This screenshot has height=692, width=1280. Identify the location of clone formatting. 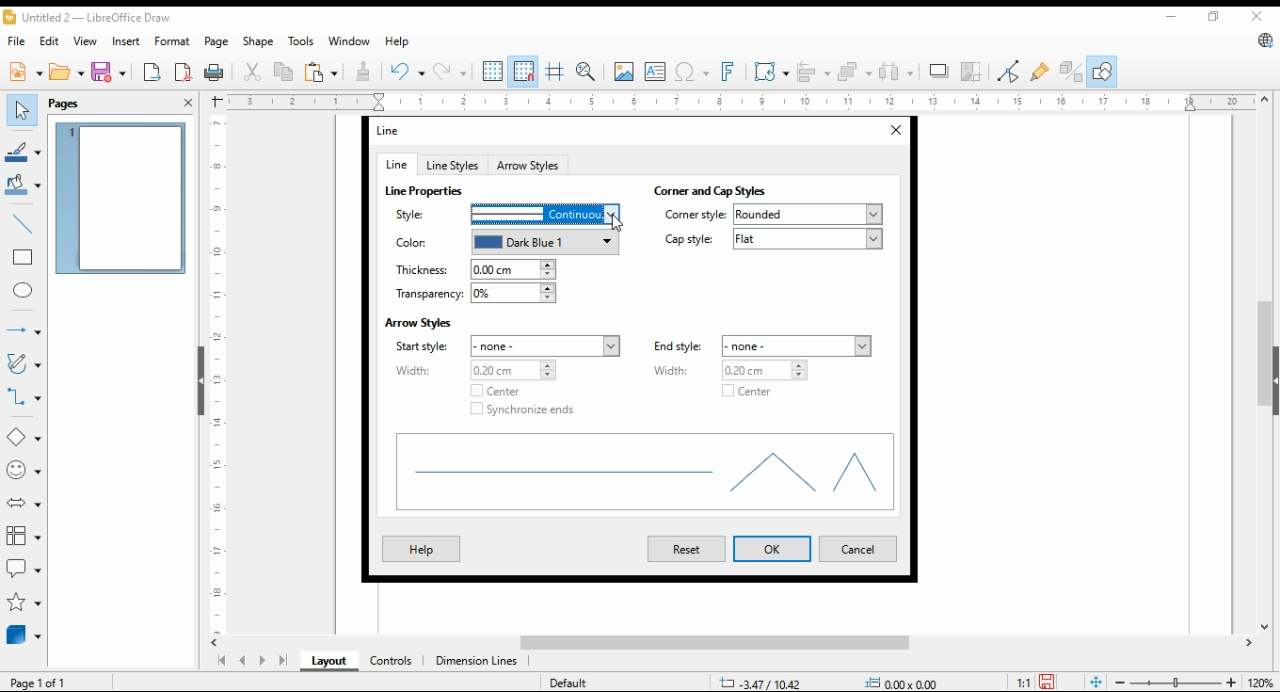
(367, 72).